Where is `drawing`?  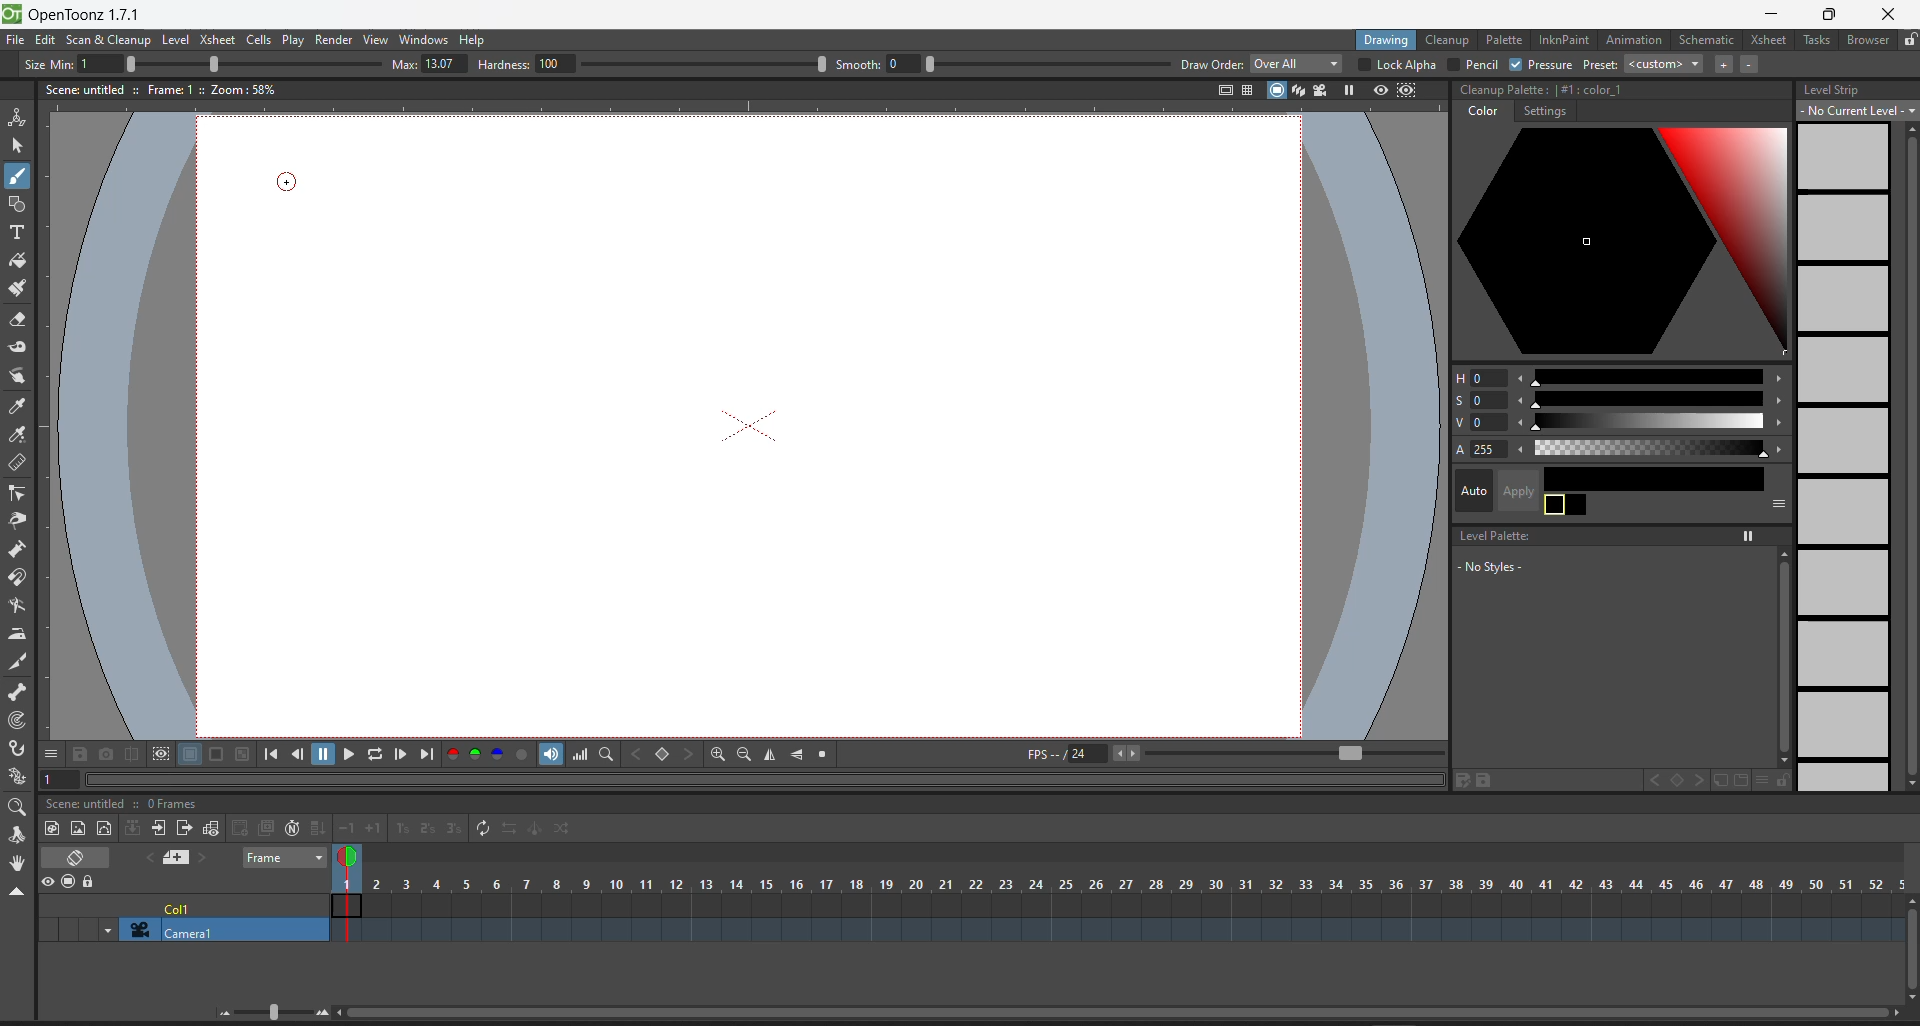 drawing is located at coordinates (1388, 40).